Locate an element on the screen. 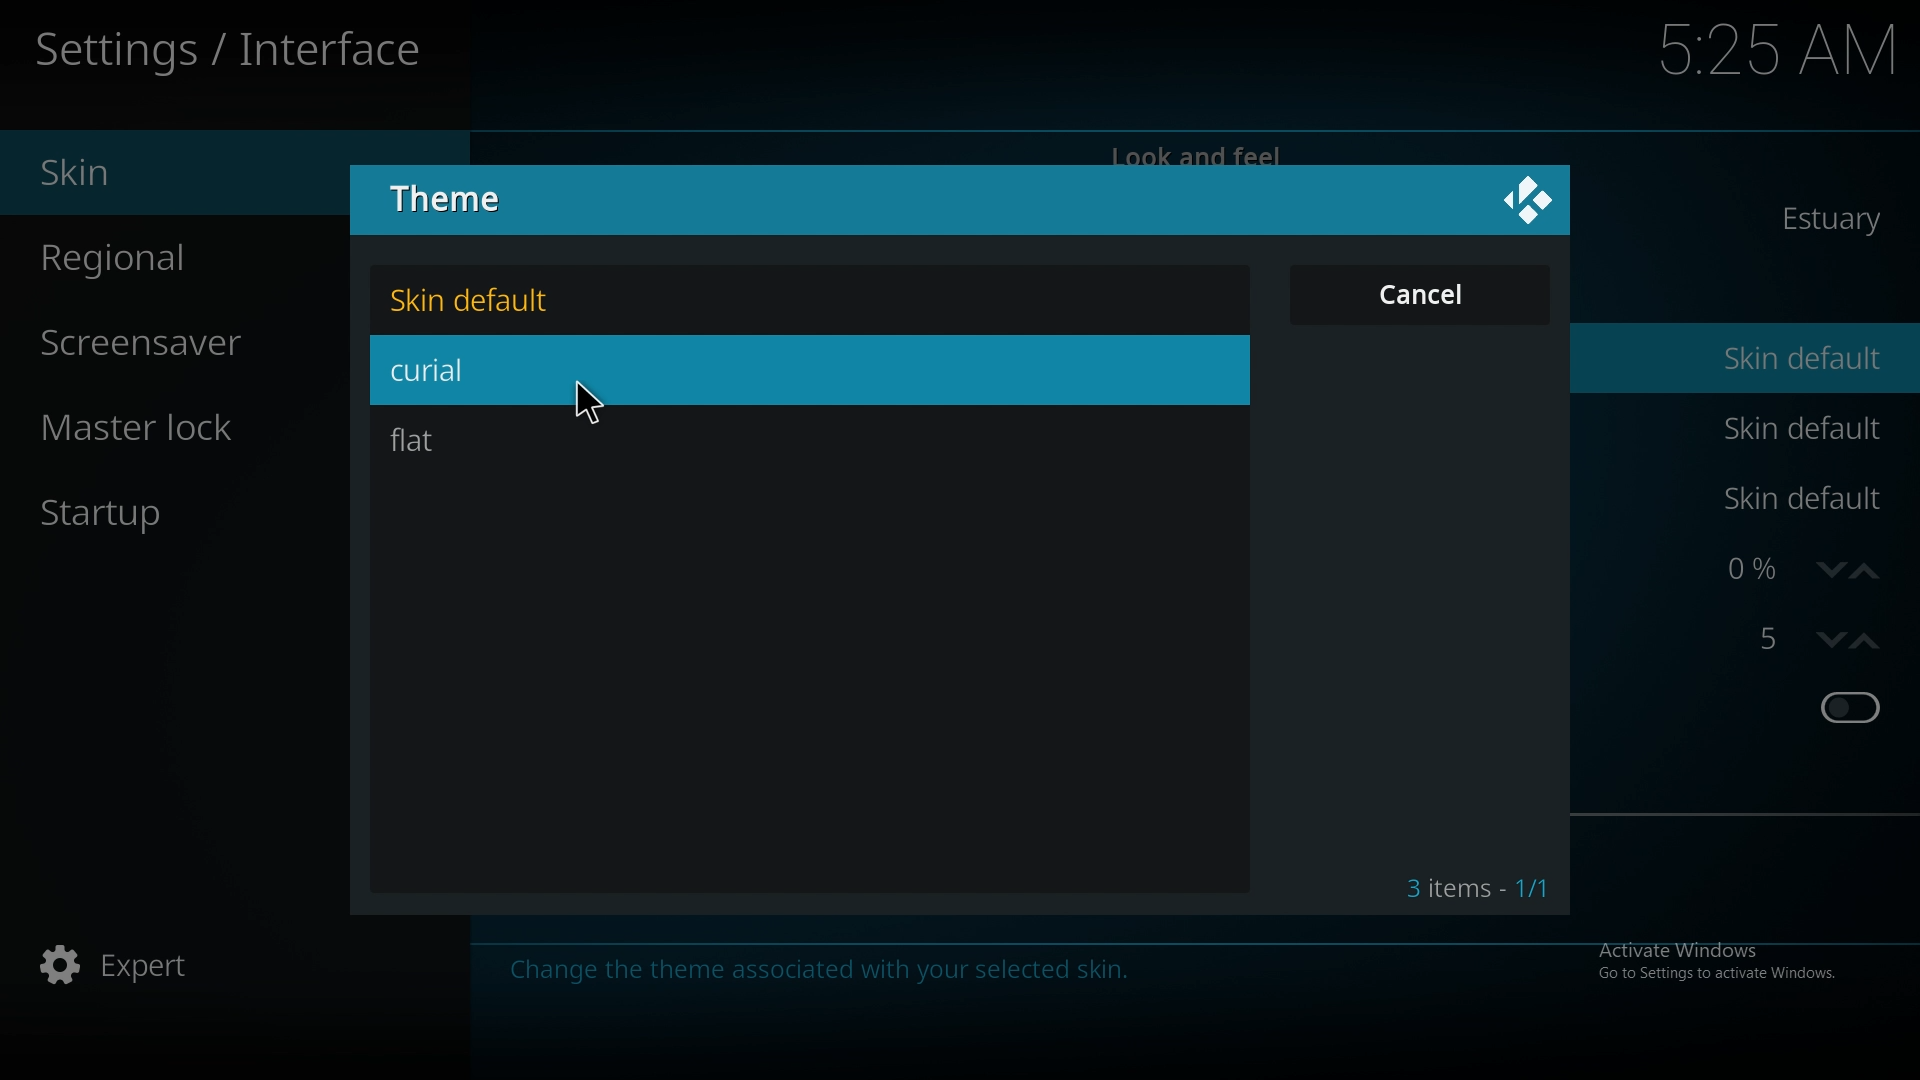  toggle on/off is located at coordinates (1850, 711).